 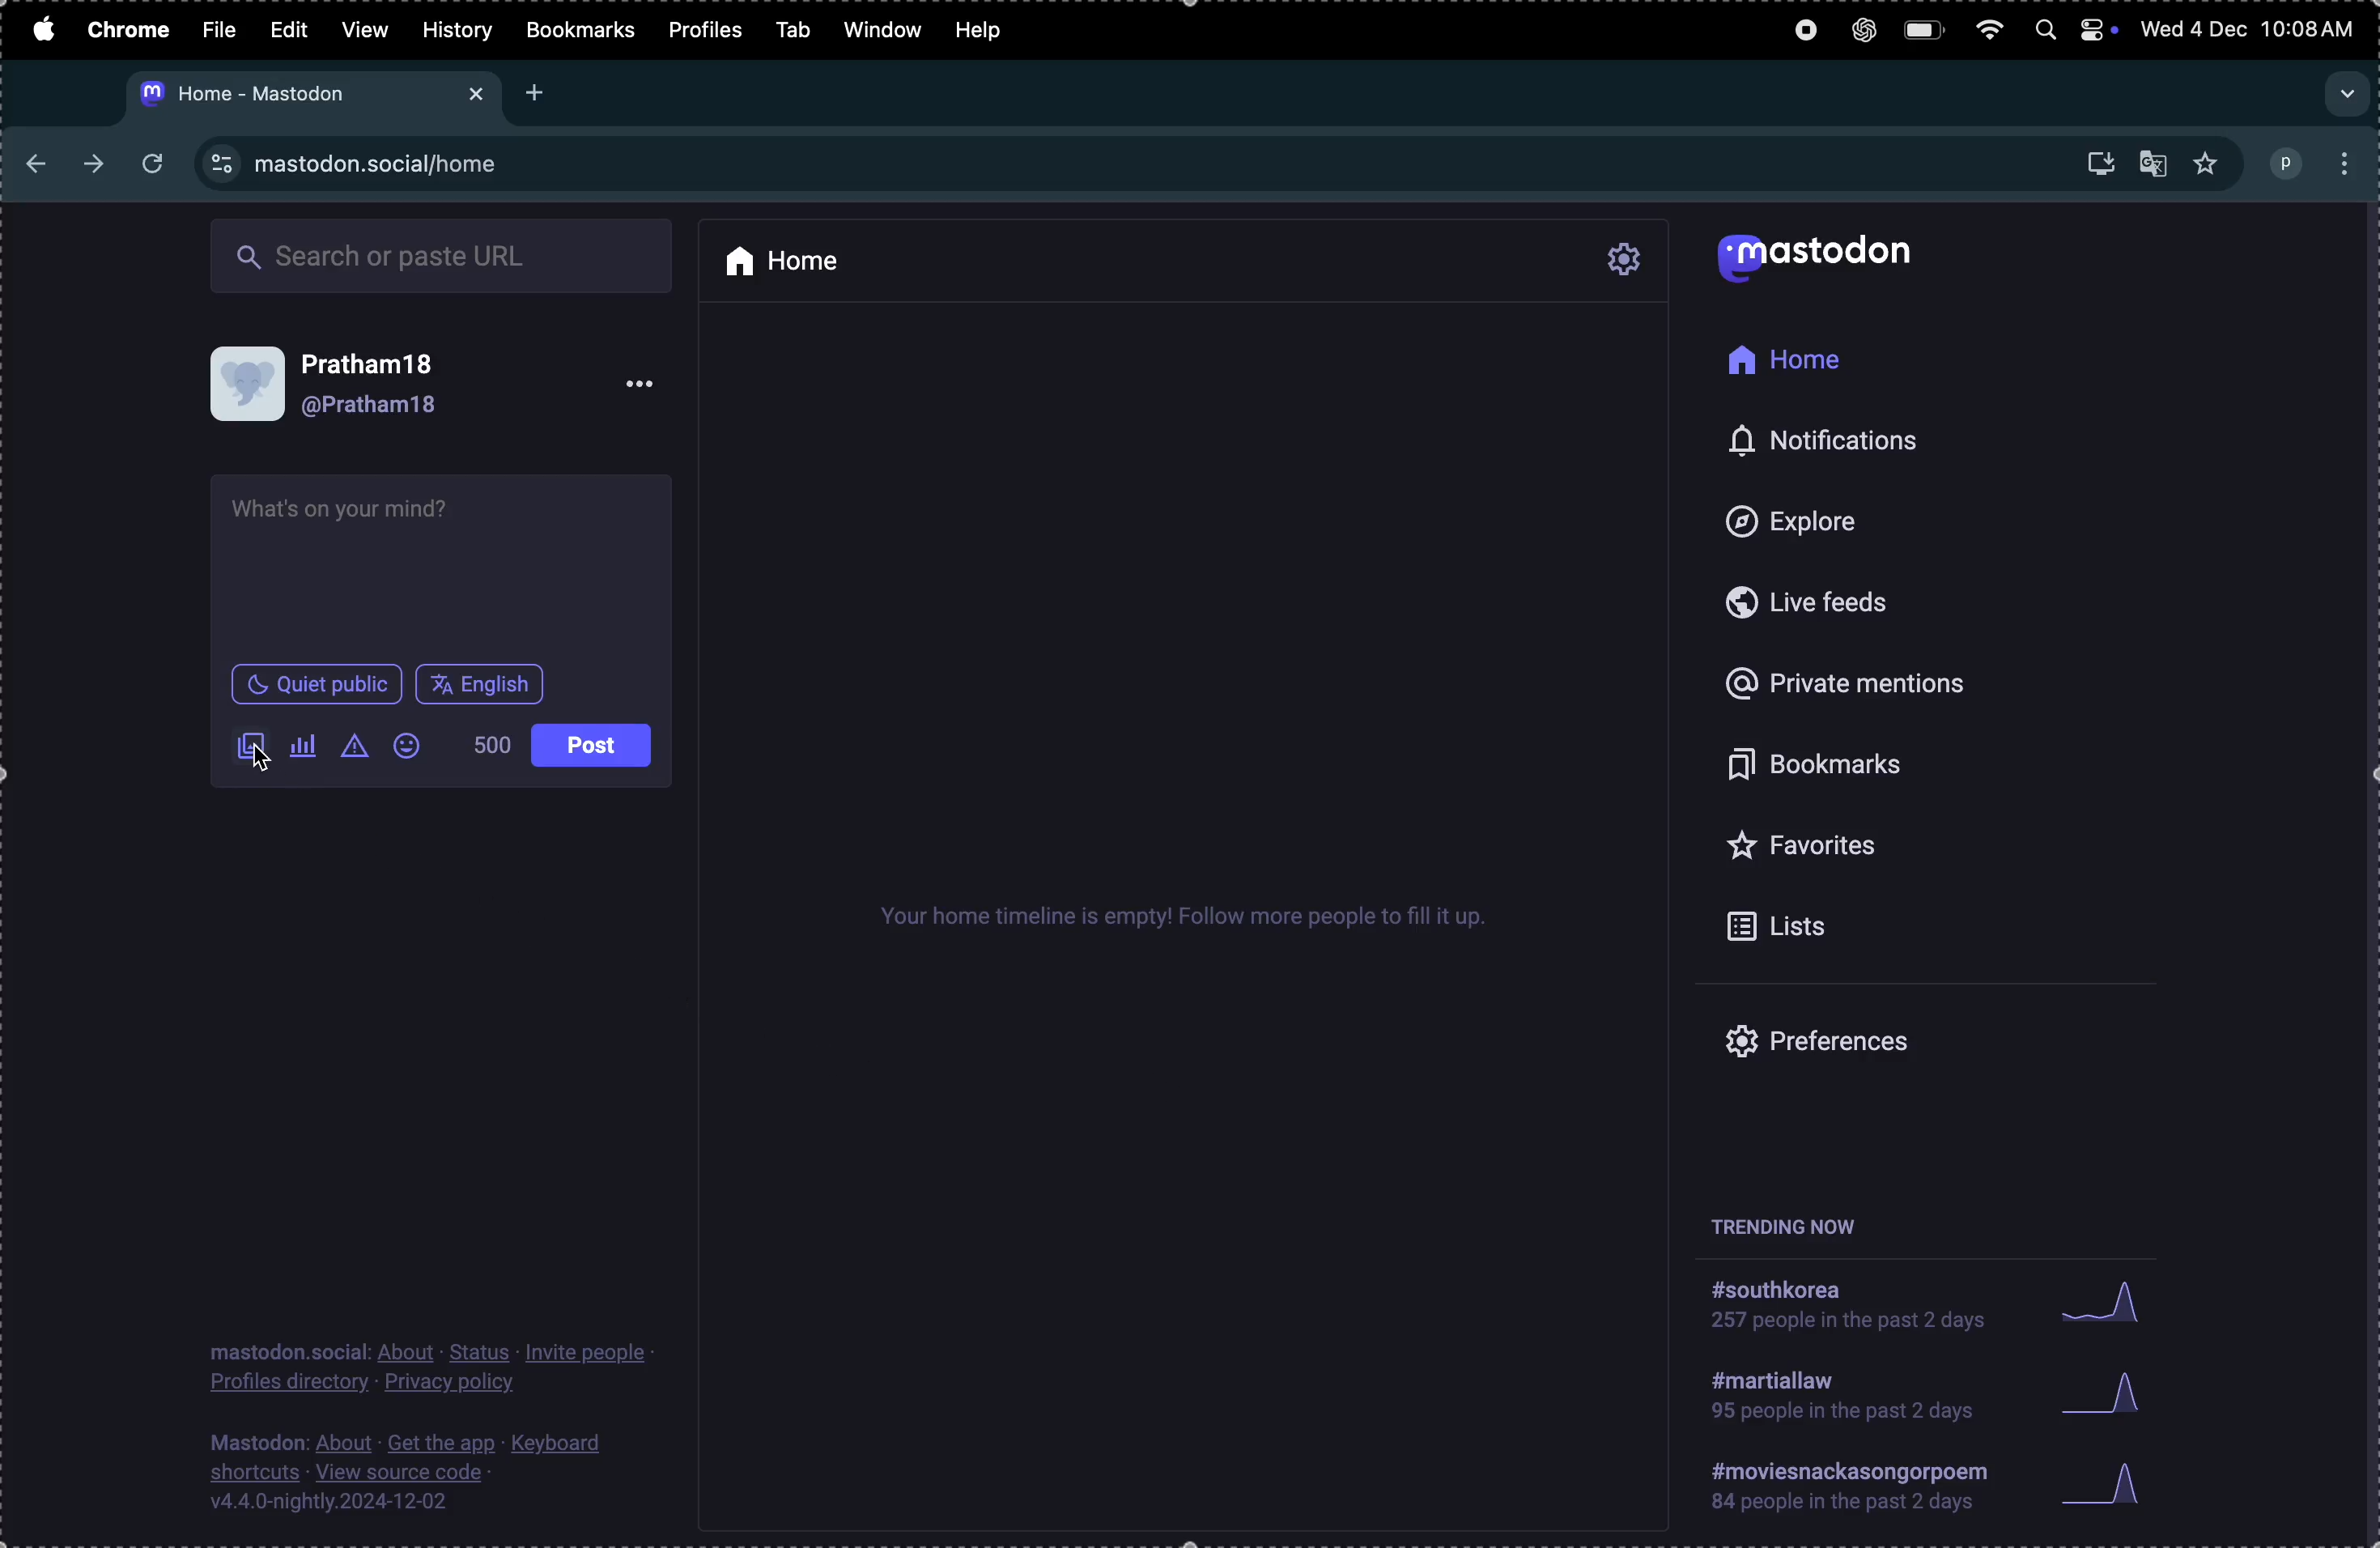 What do you see at coordinates (1188, 916) in the screenshot?
I see `timeline empty` at bounding box center [1188, 916].